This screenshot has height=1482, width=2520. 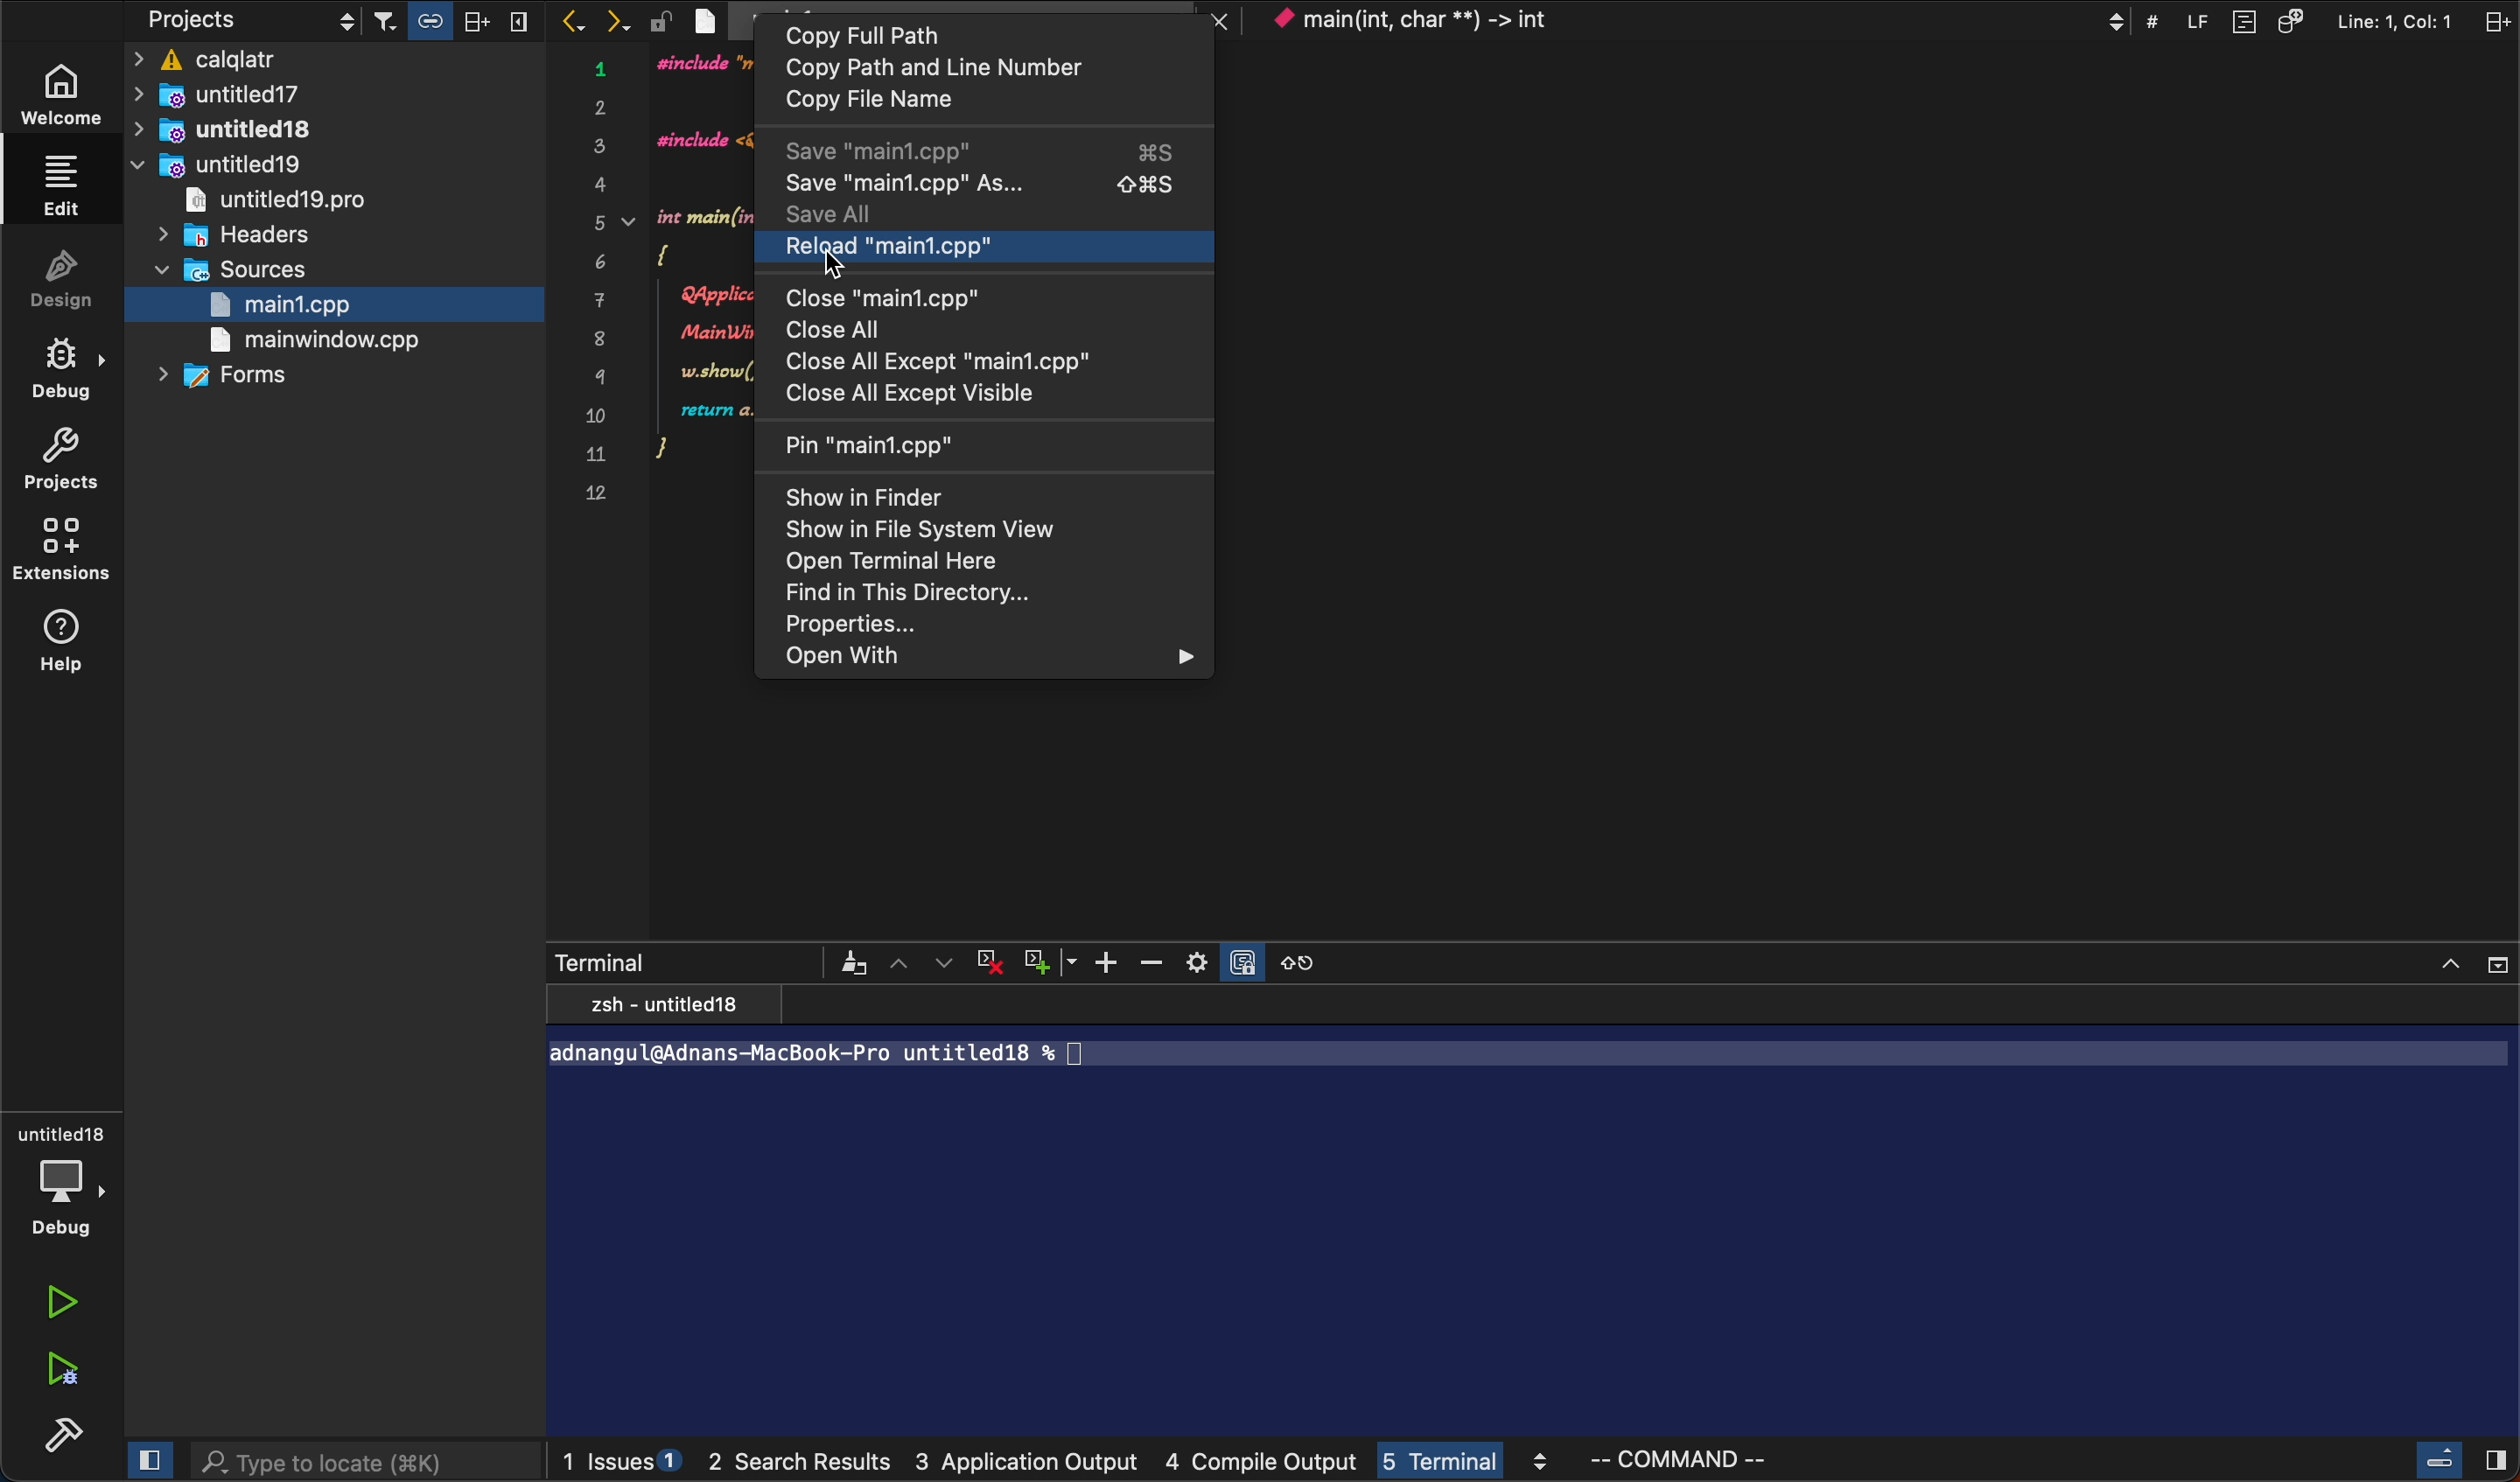 What do you see at coordinates (223, 165) in the screenshot?
I see `untitled19` at bounding box center [223, 165].